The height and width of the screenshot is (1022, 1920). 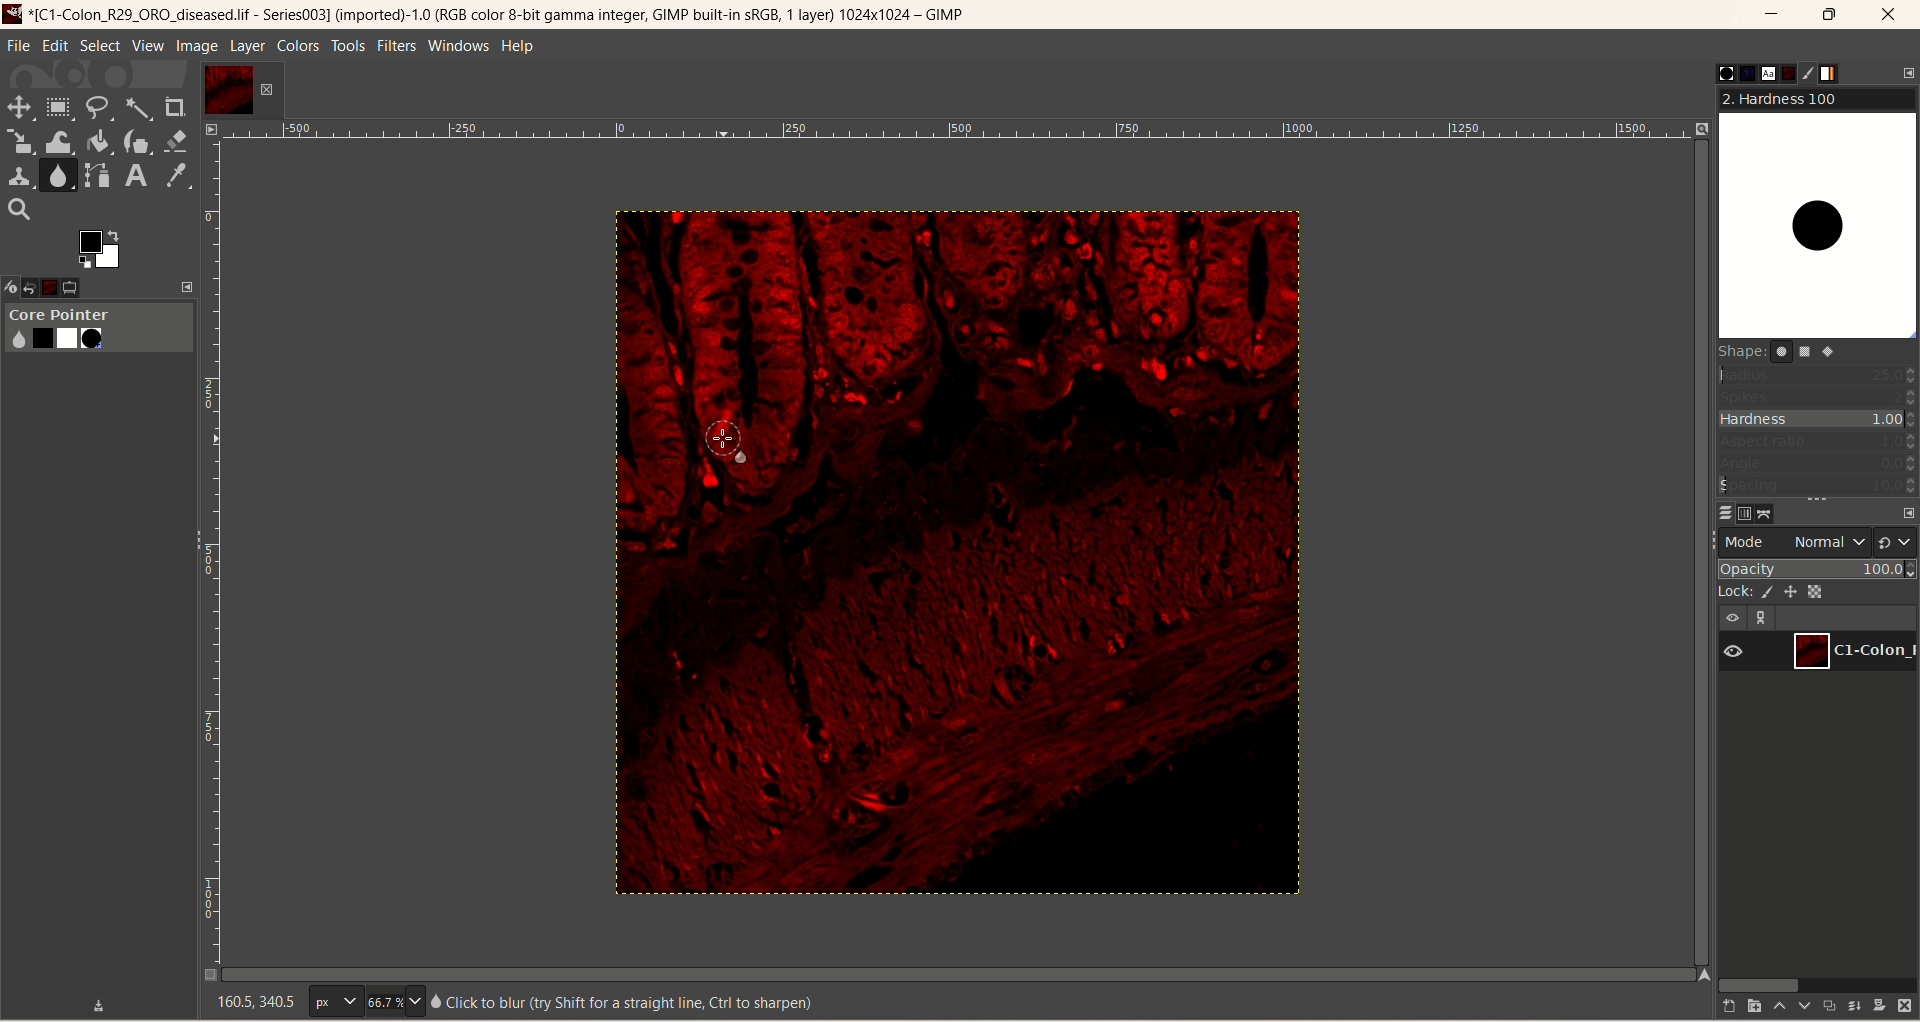 What do you see at coordinates (1906, 1006) in the screenshot?
I see `delete this layer` at bounding box center [1906, 1006].